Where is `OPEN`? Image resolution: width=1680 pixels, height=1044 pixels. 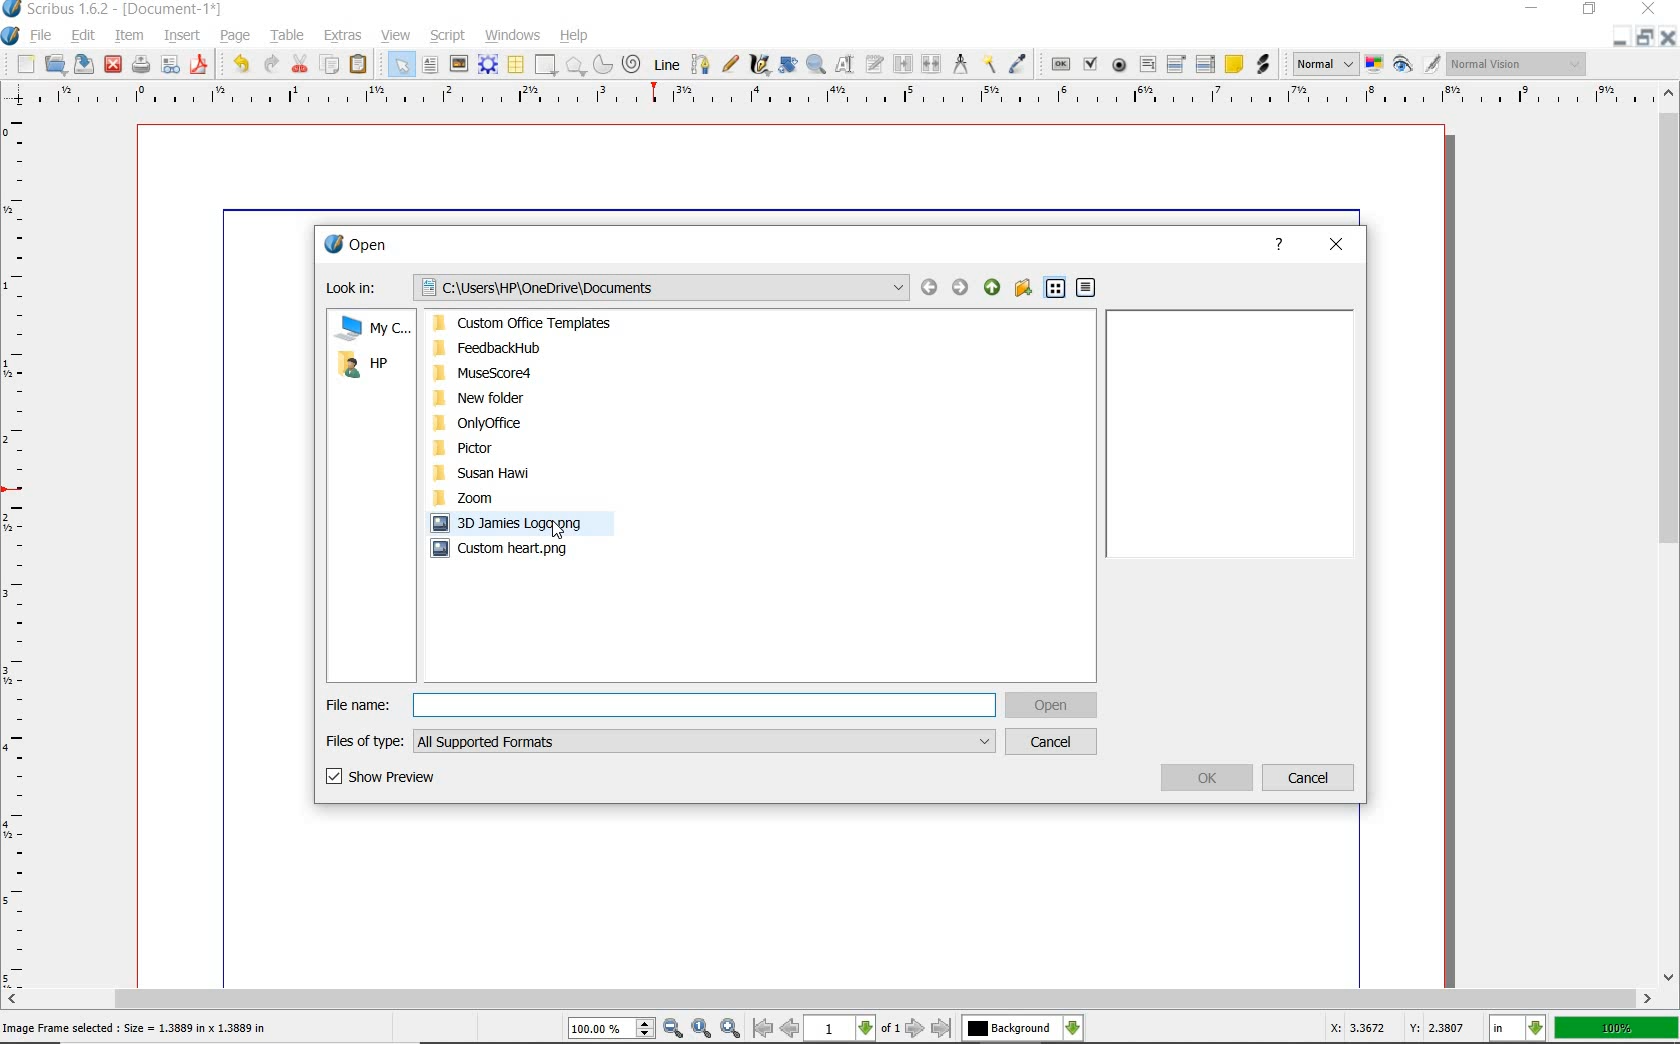 OPEN is located at coordinates (1052, 706).